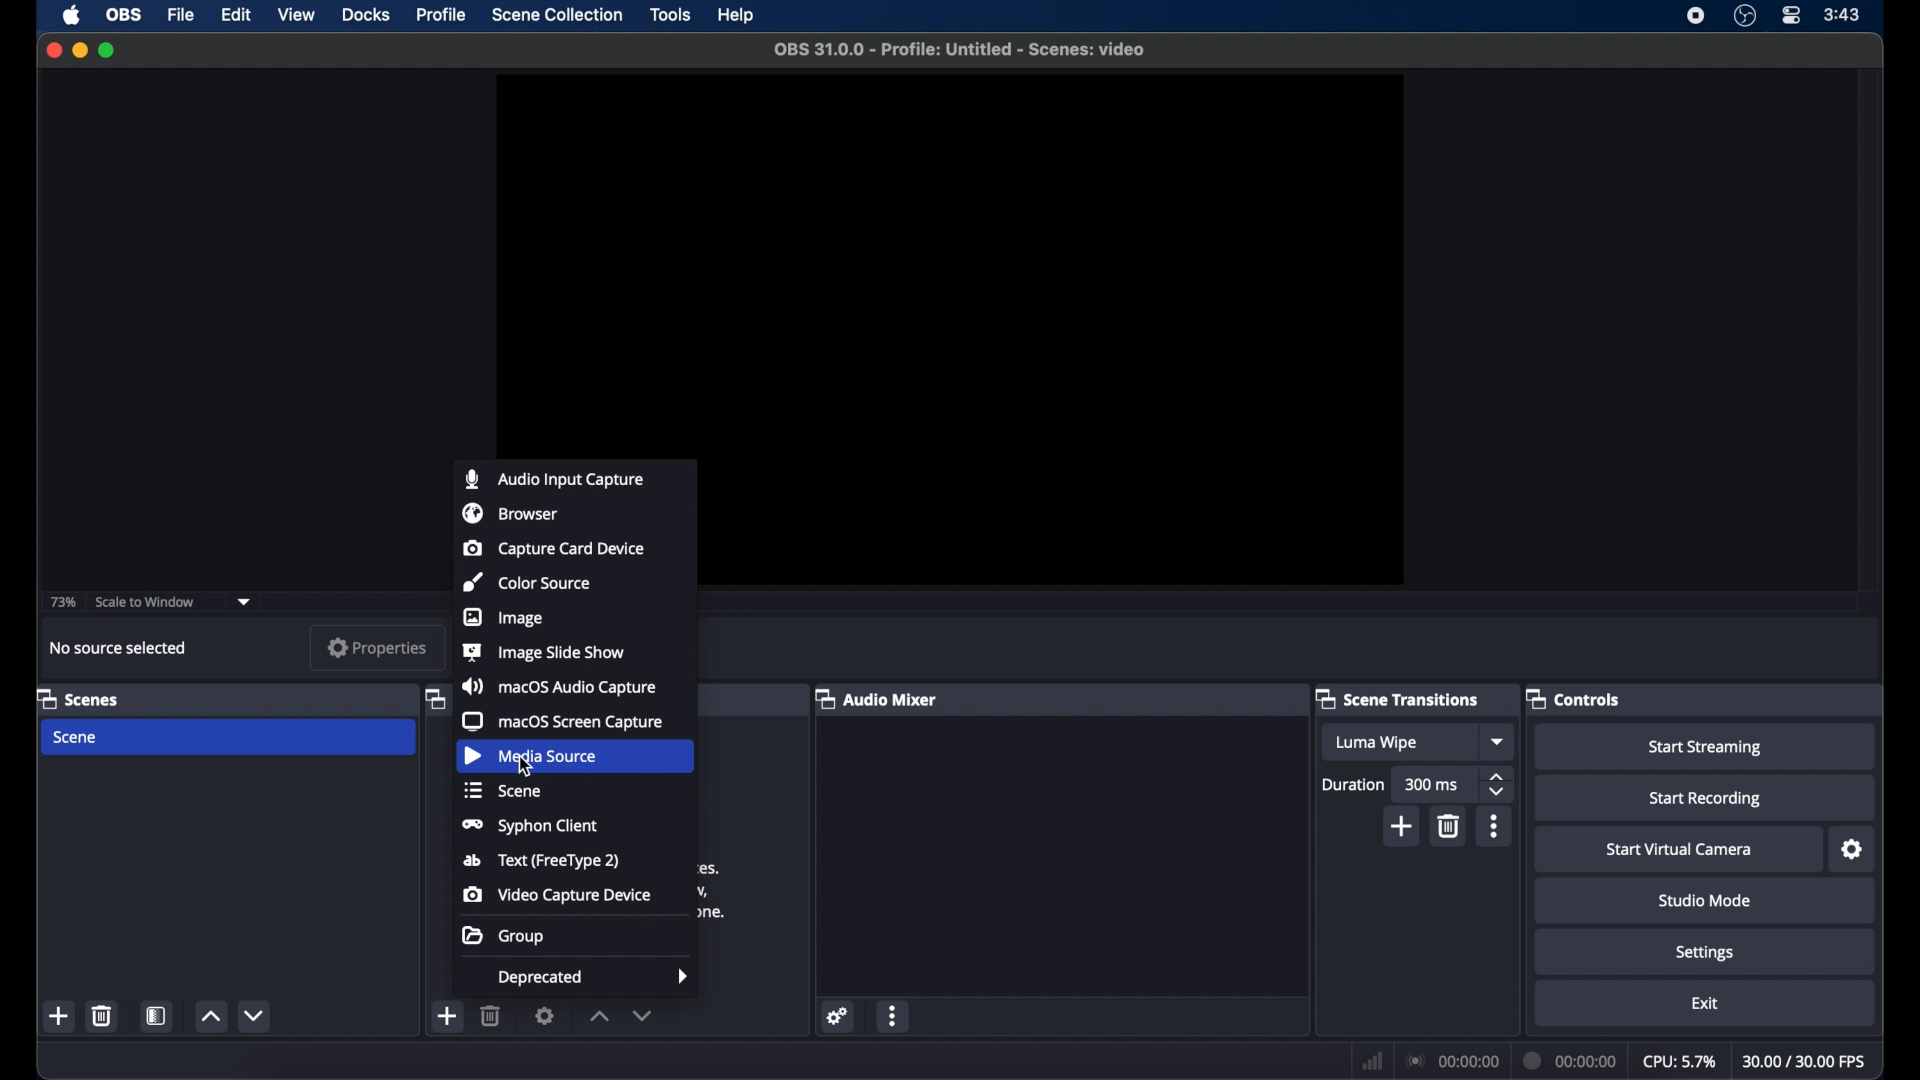  What do you see at coordinates (109, 50) in the screenshot?
I see `maximize` at bounding box center [109, 50].